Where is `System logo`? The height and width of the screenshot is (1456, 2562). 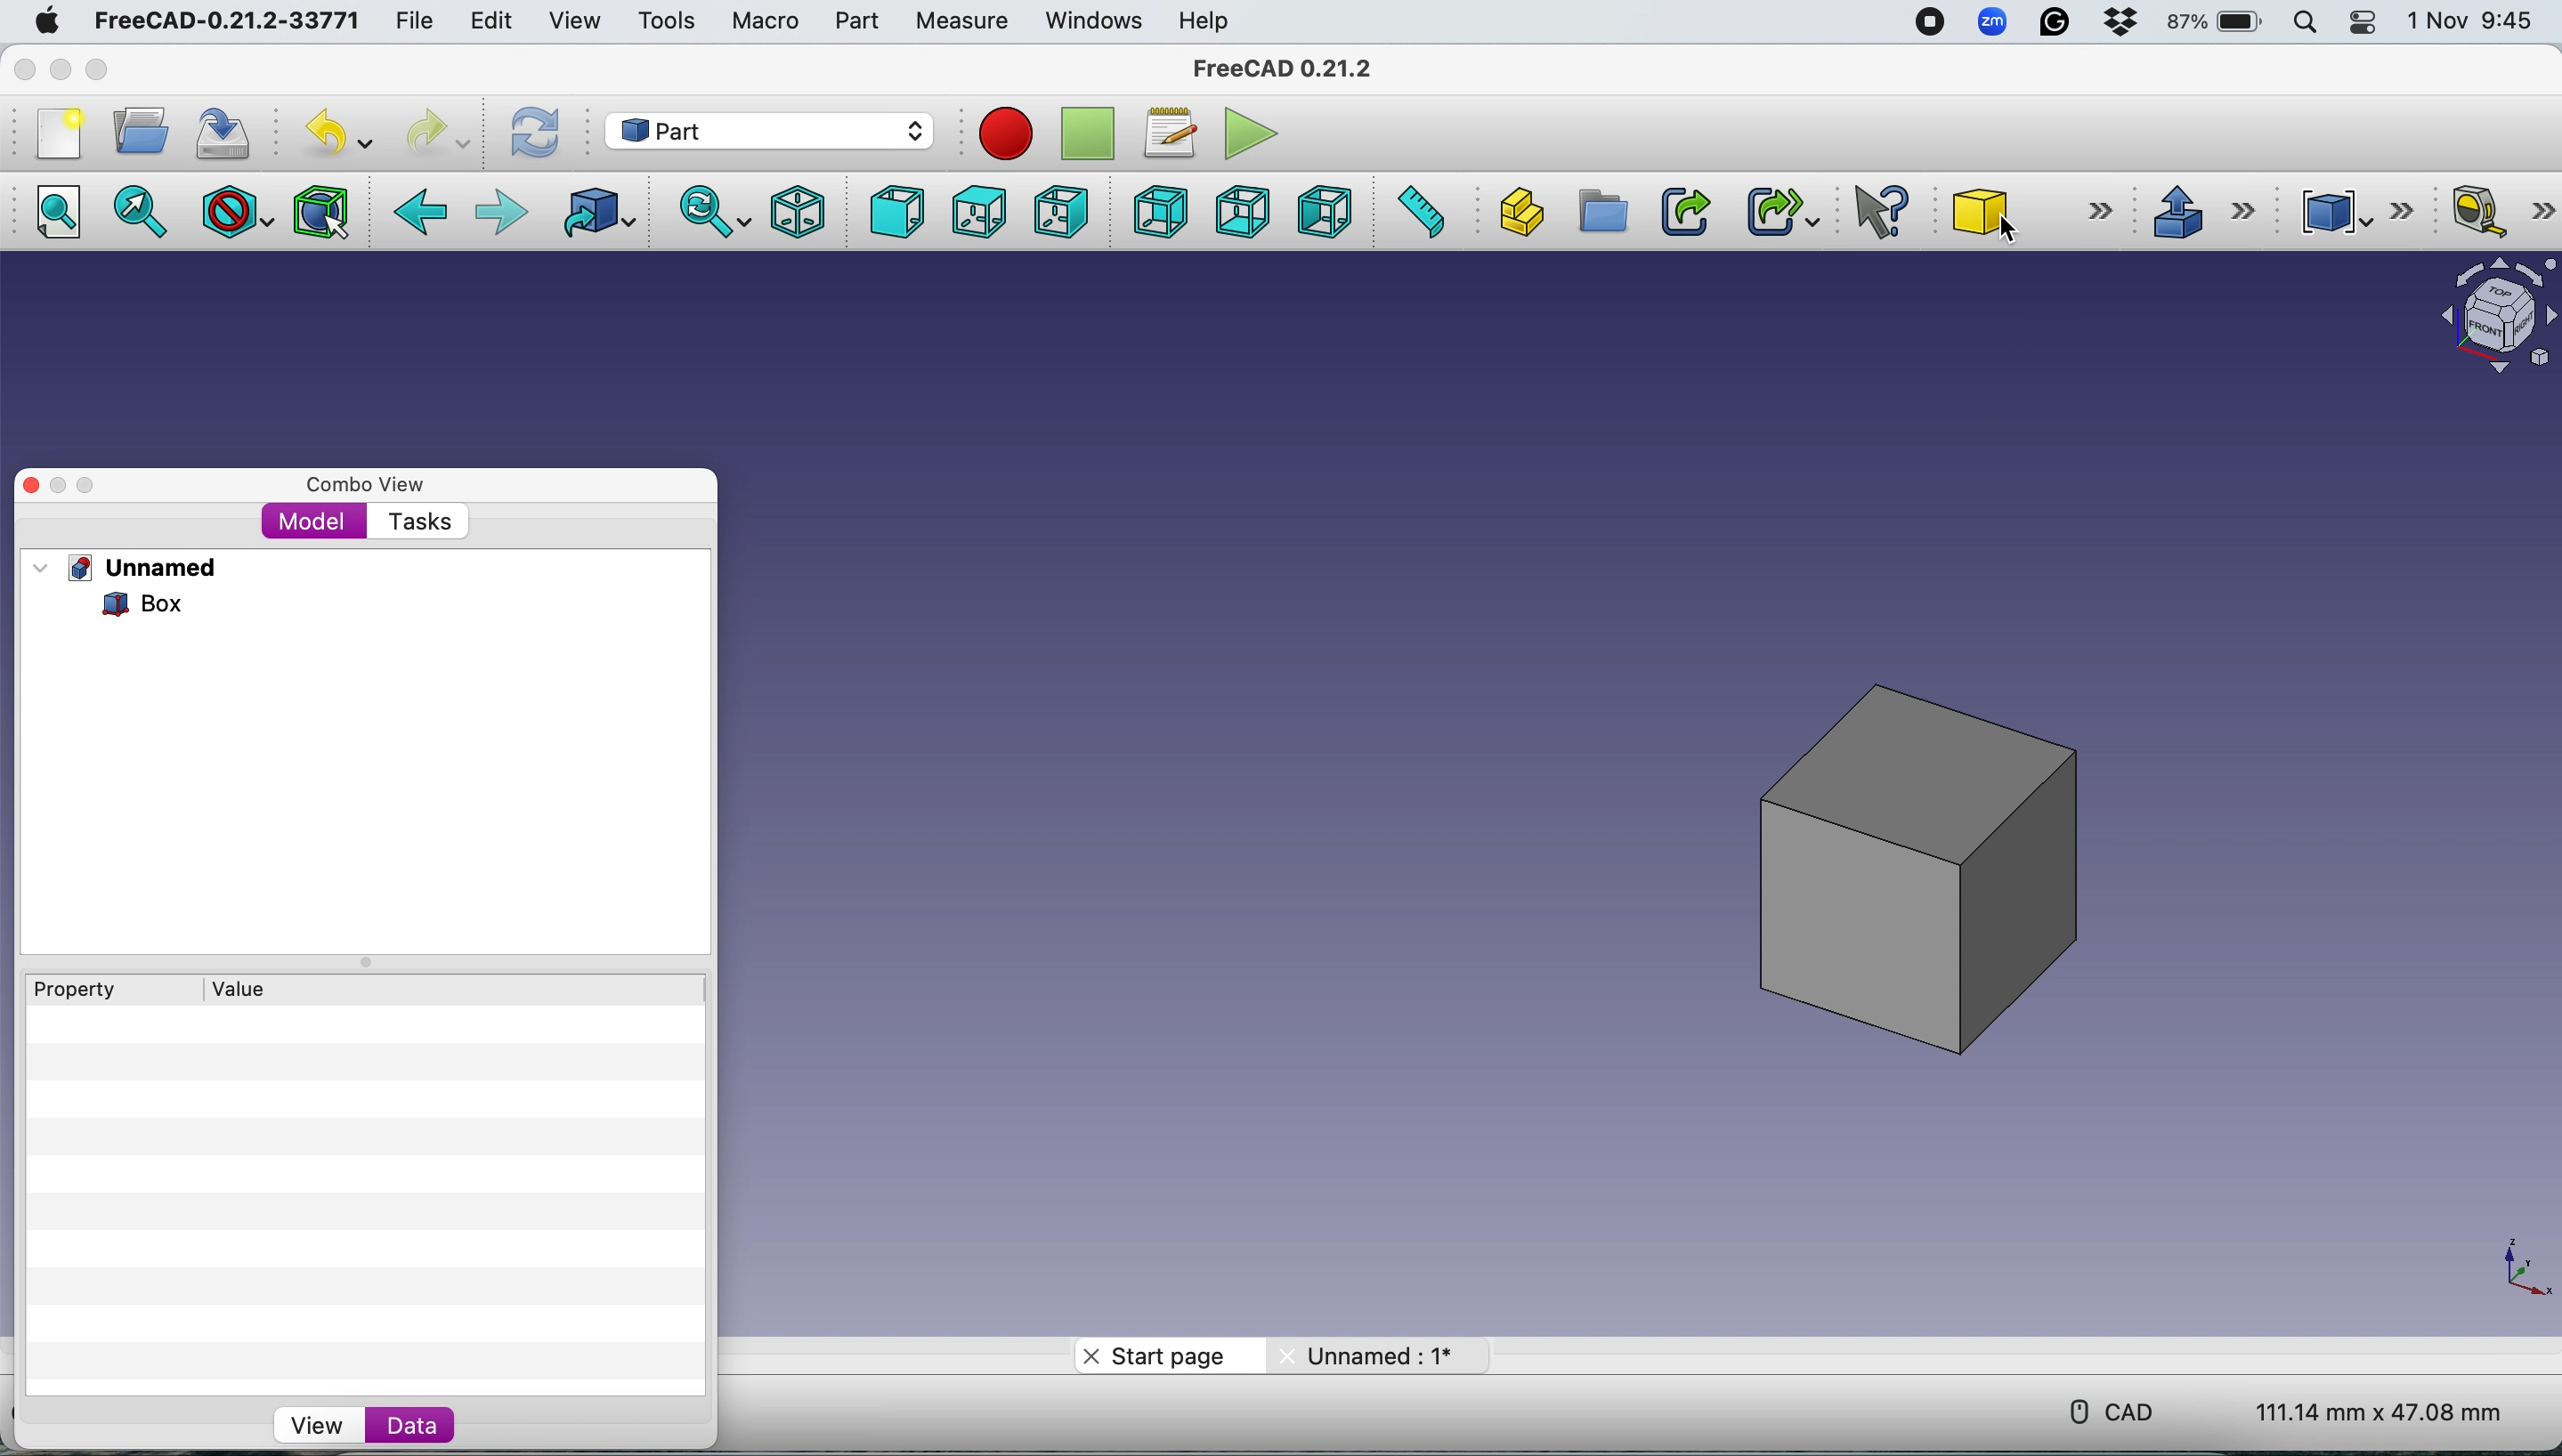 System logo is located at coordinates (44, 22).